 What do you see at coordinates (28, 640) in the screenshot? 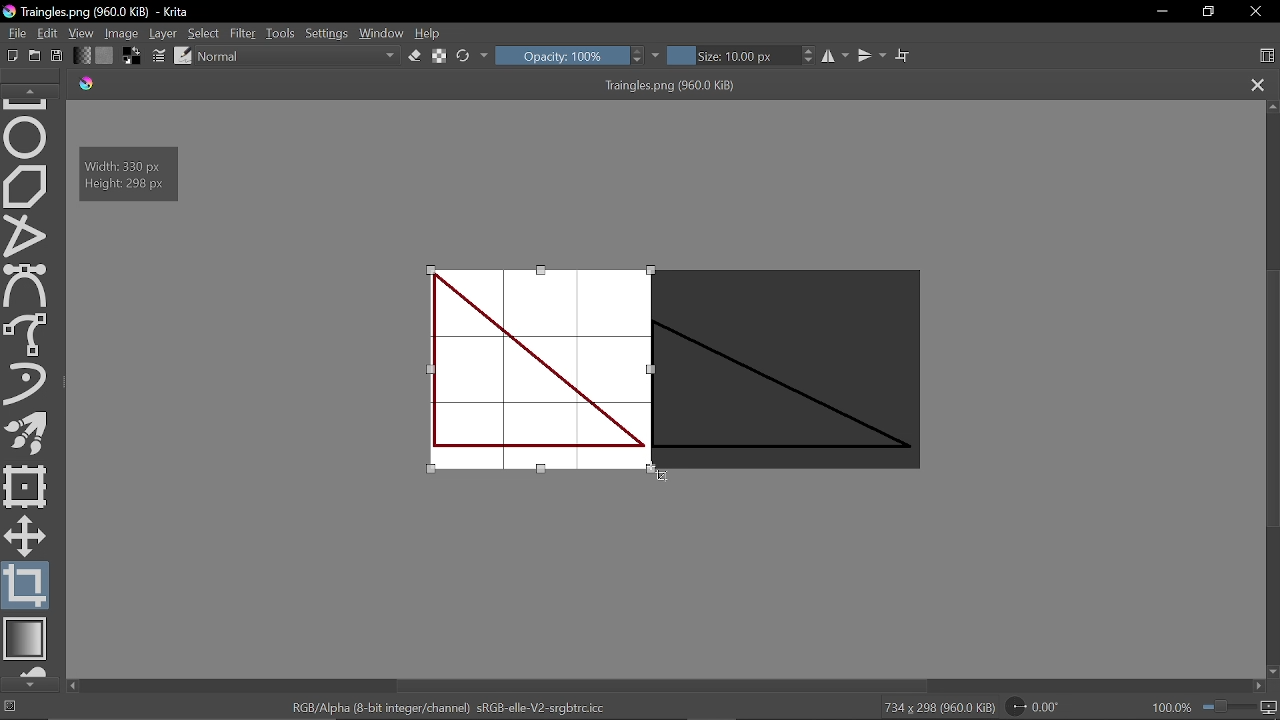
I see `Draw gradient tool` at bounding box center [28, 640].